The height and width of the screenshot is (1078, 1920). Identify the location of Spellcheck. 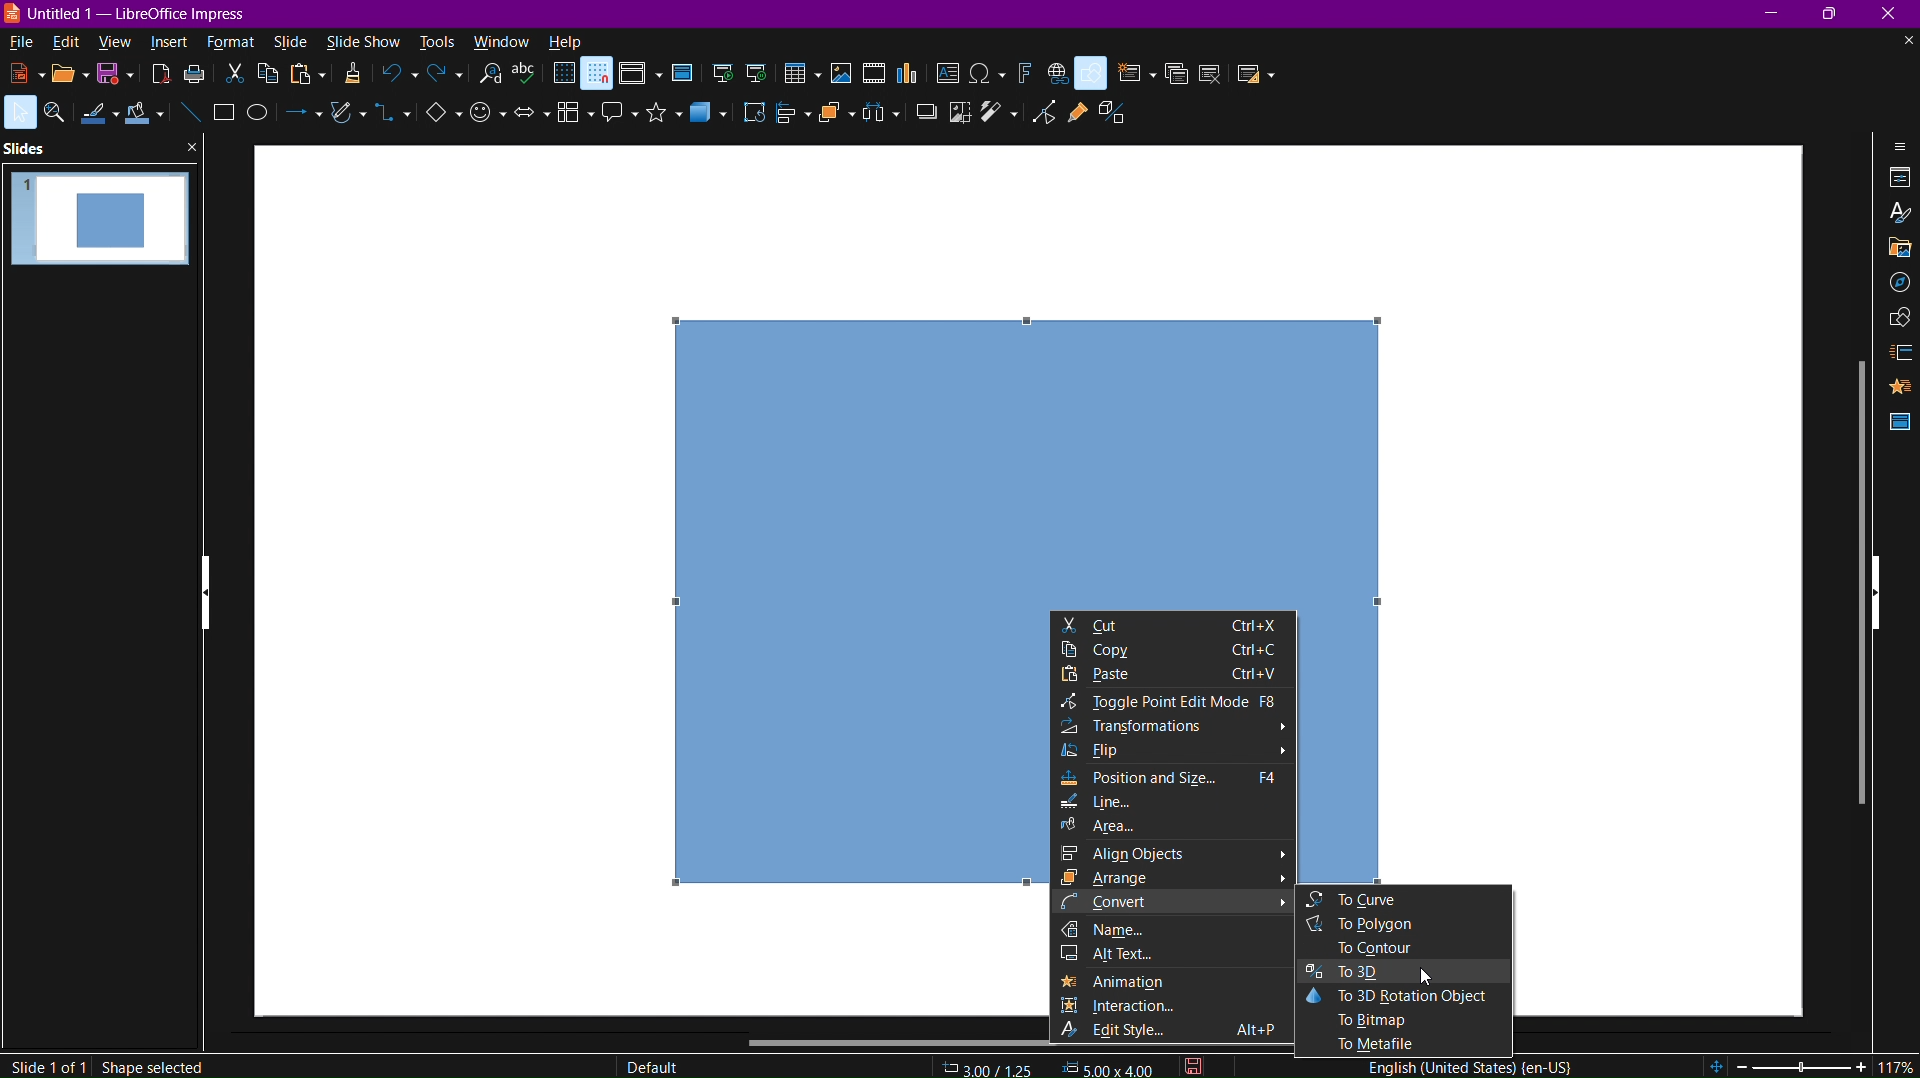
(529, 78).